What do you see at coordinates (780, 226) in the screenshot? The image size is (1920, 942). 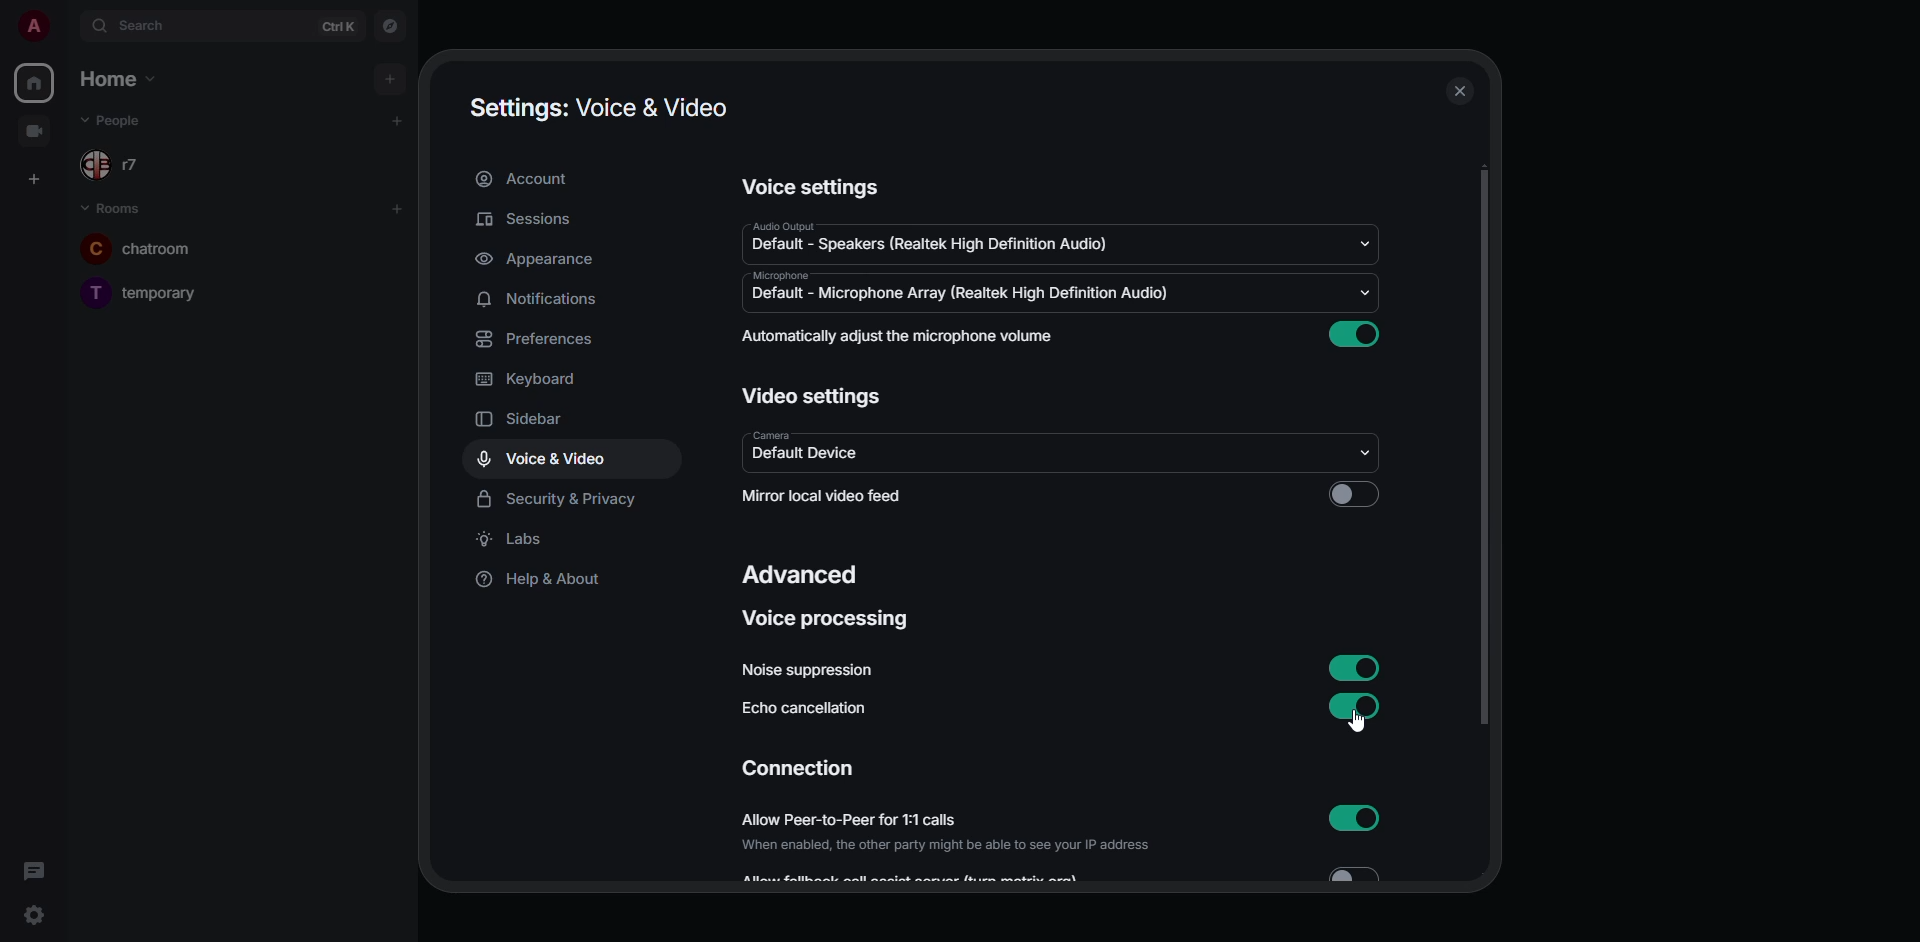 I see `audio output` at bounding box center [780, 226].